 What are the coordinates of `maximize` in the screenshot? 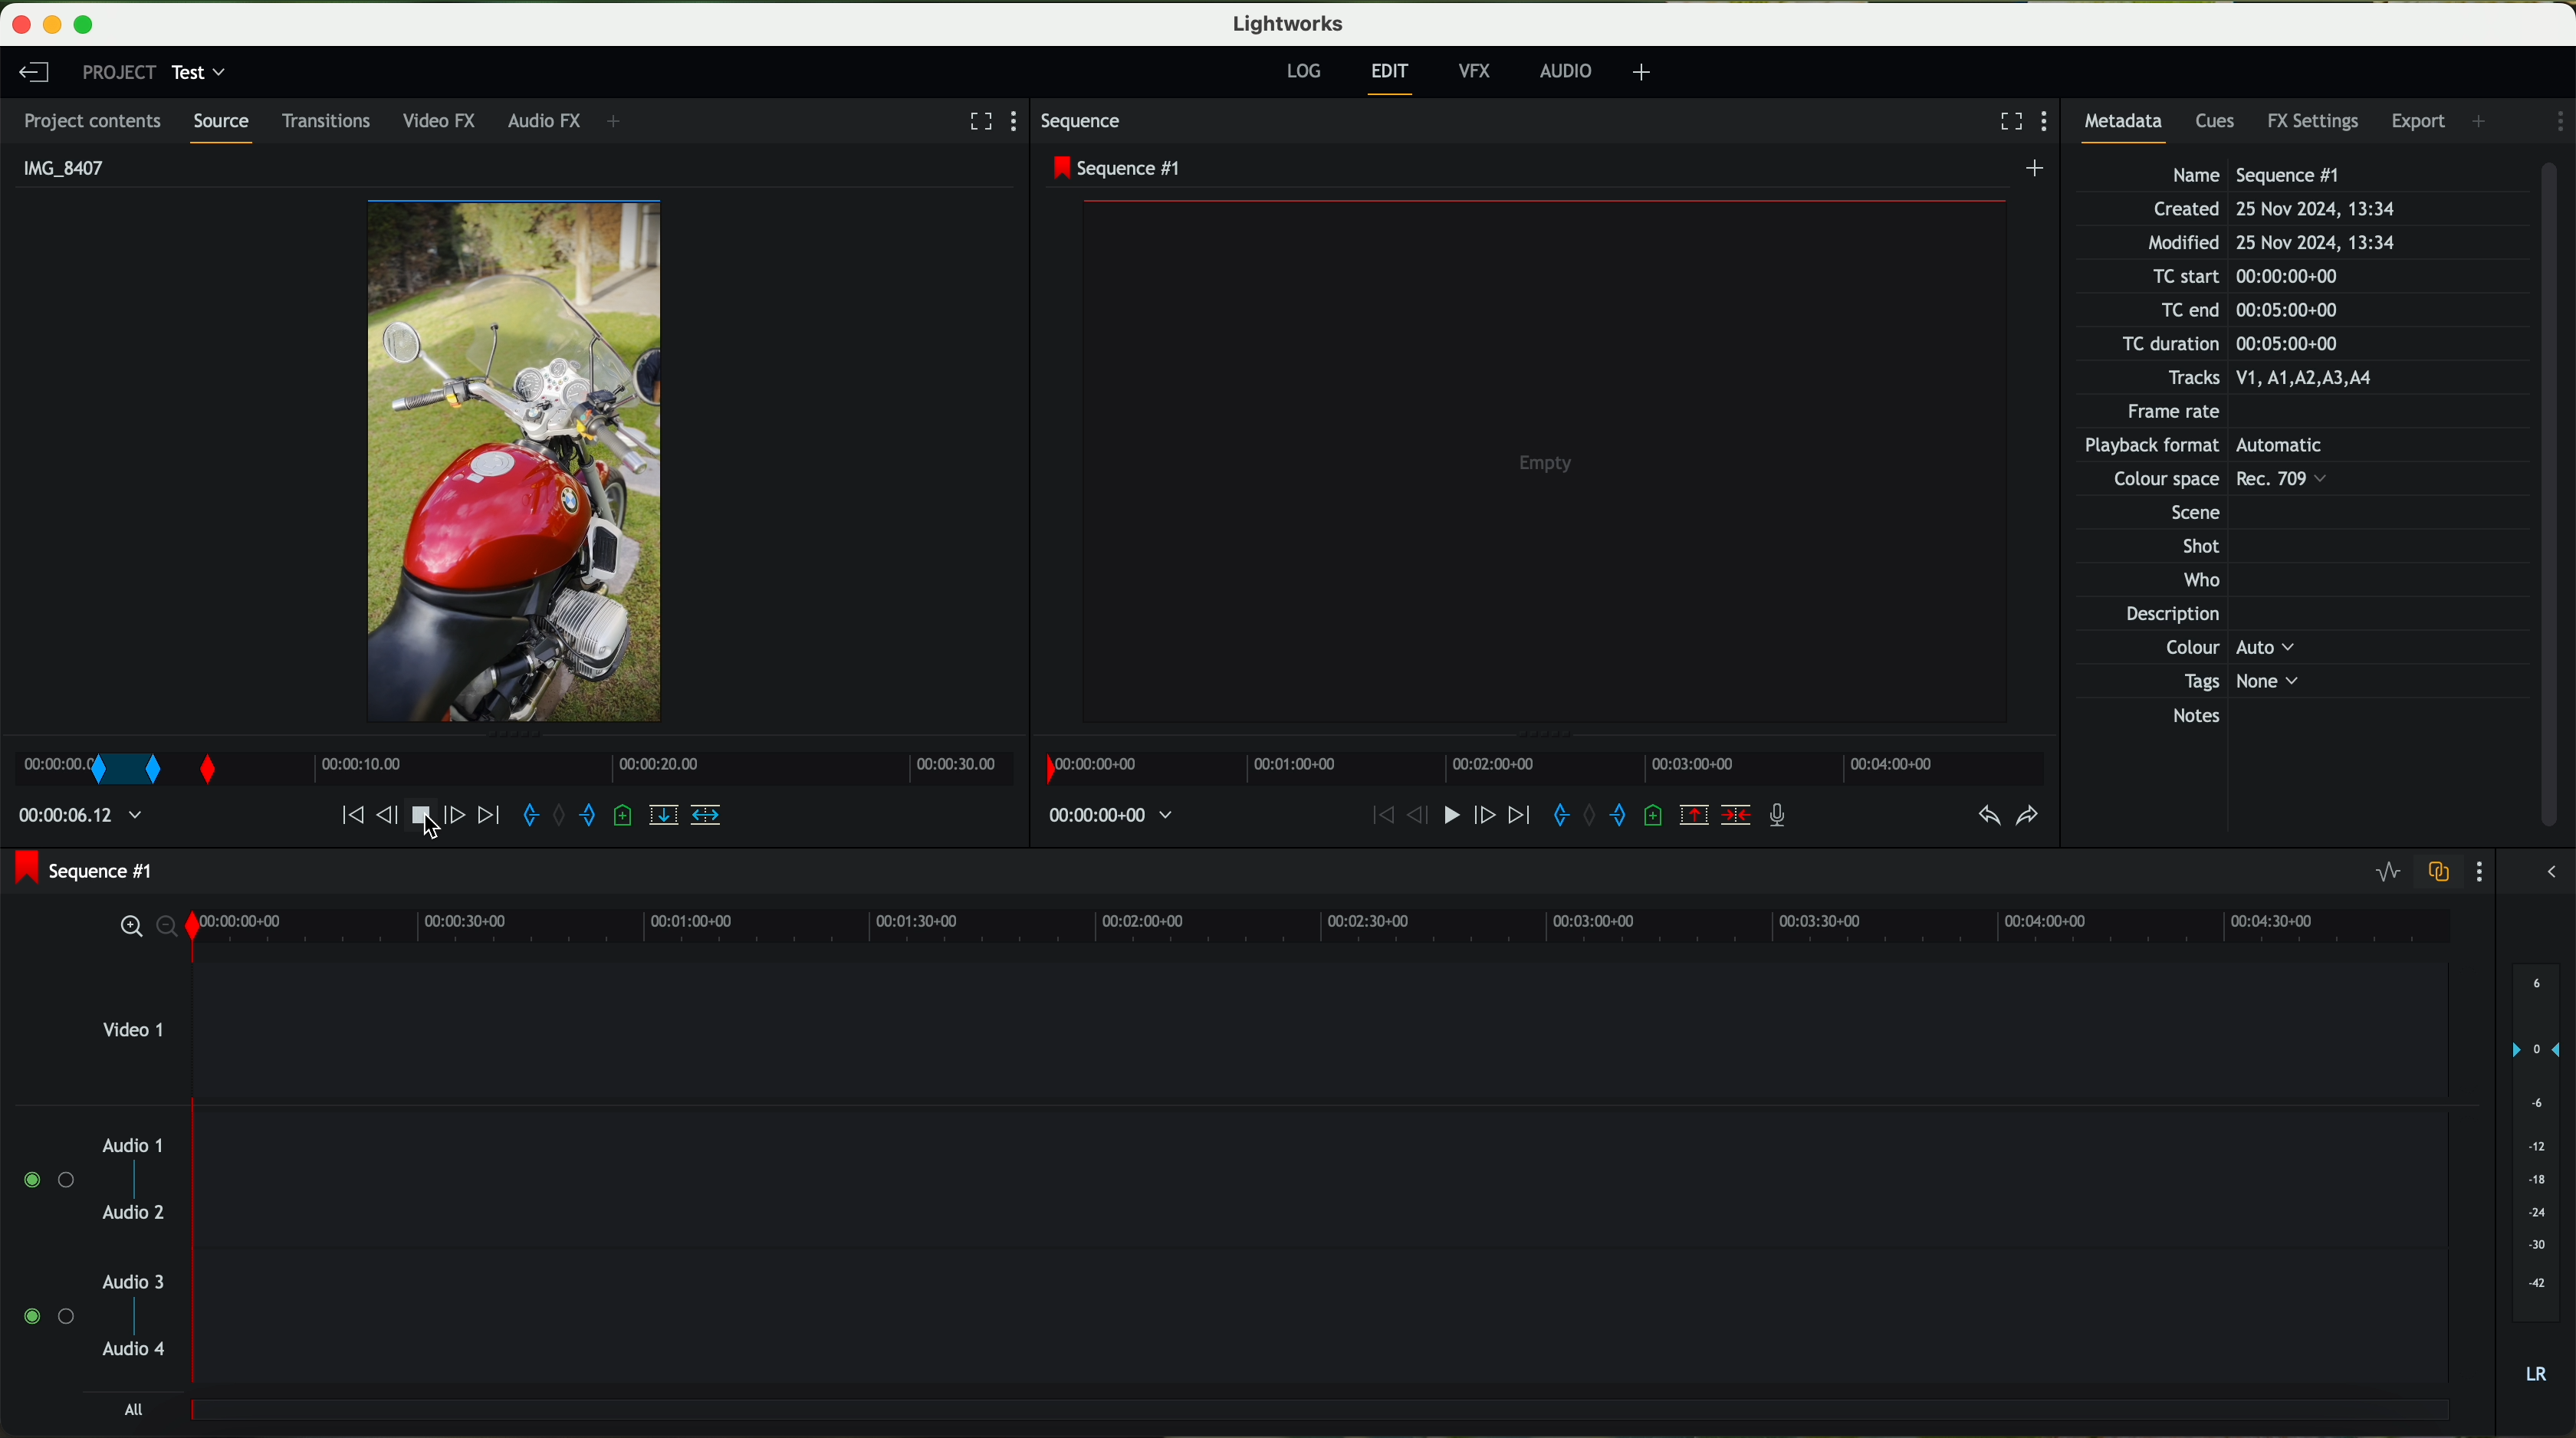 It's located at (95, 22).